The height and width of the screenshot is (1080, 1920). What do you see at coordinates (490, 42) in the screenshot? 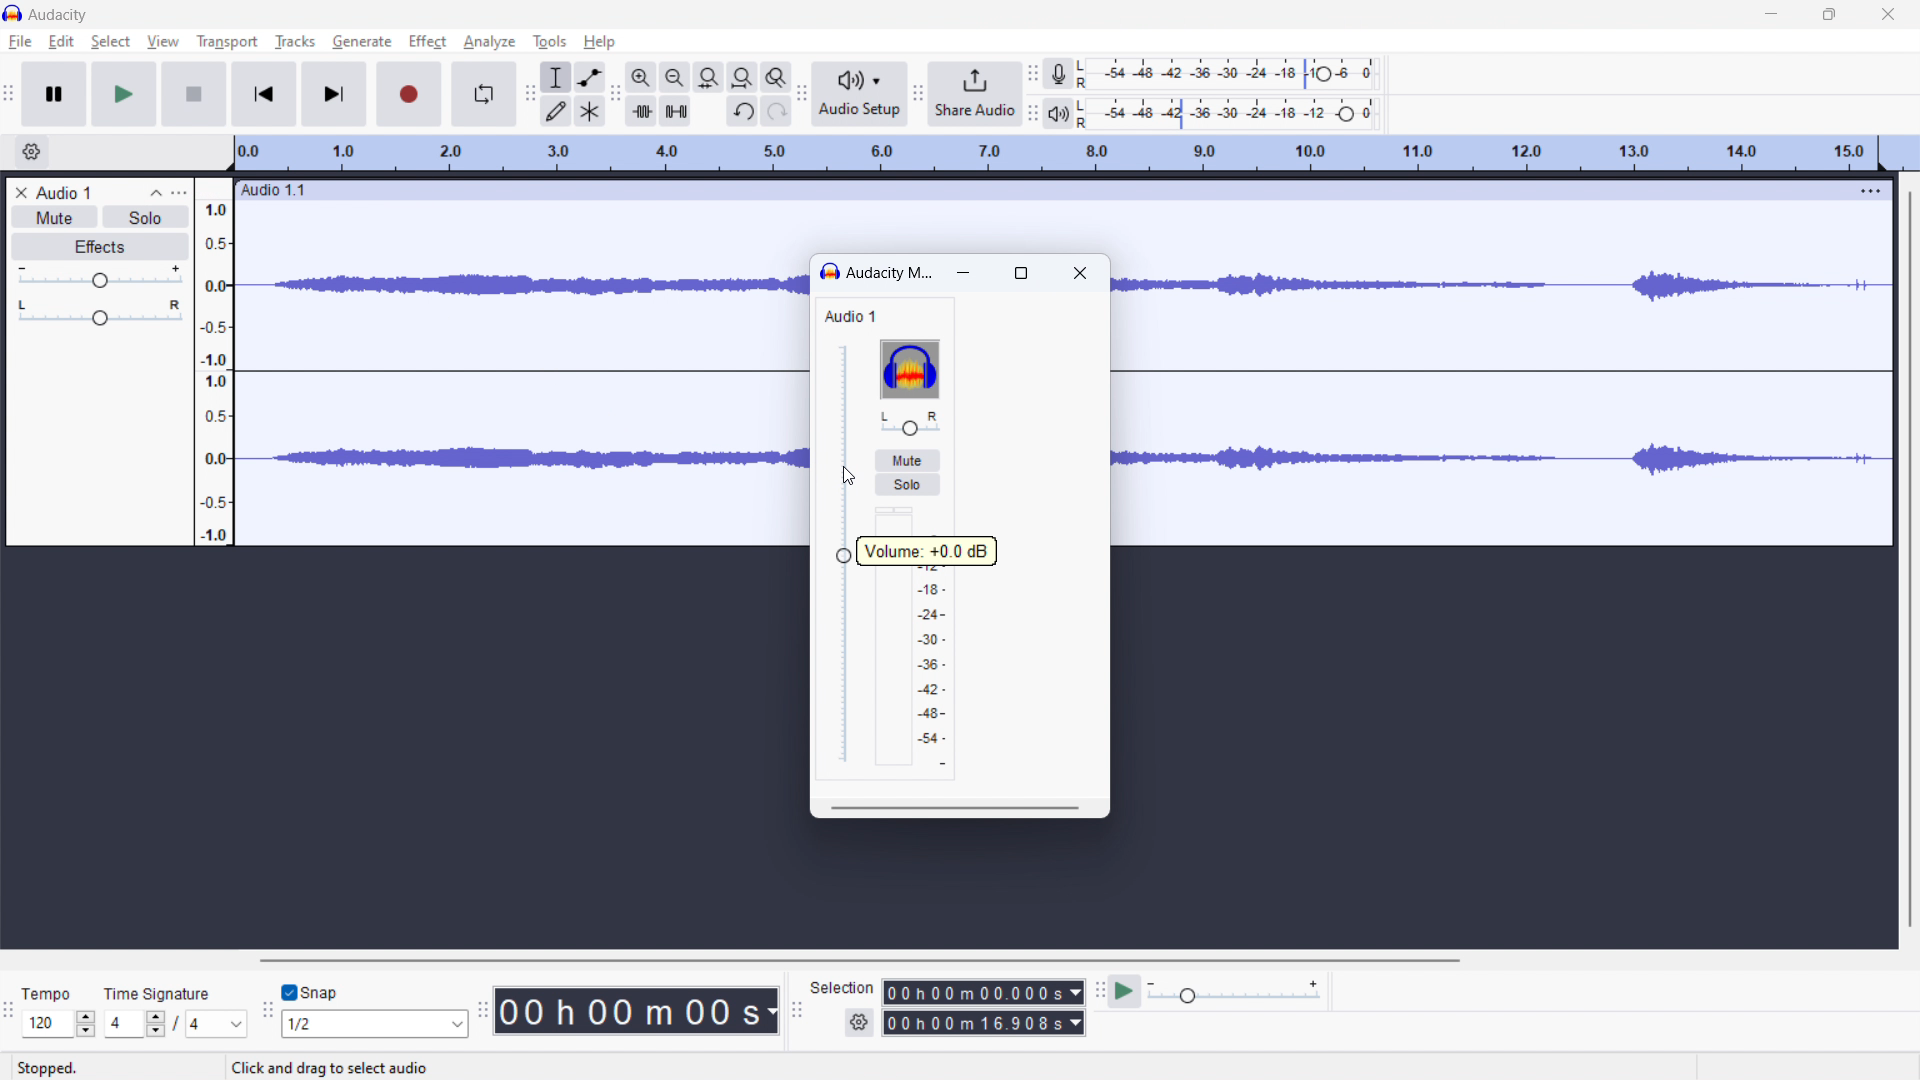
I see `analyze` at bounding box center [490, 42].